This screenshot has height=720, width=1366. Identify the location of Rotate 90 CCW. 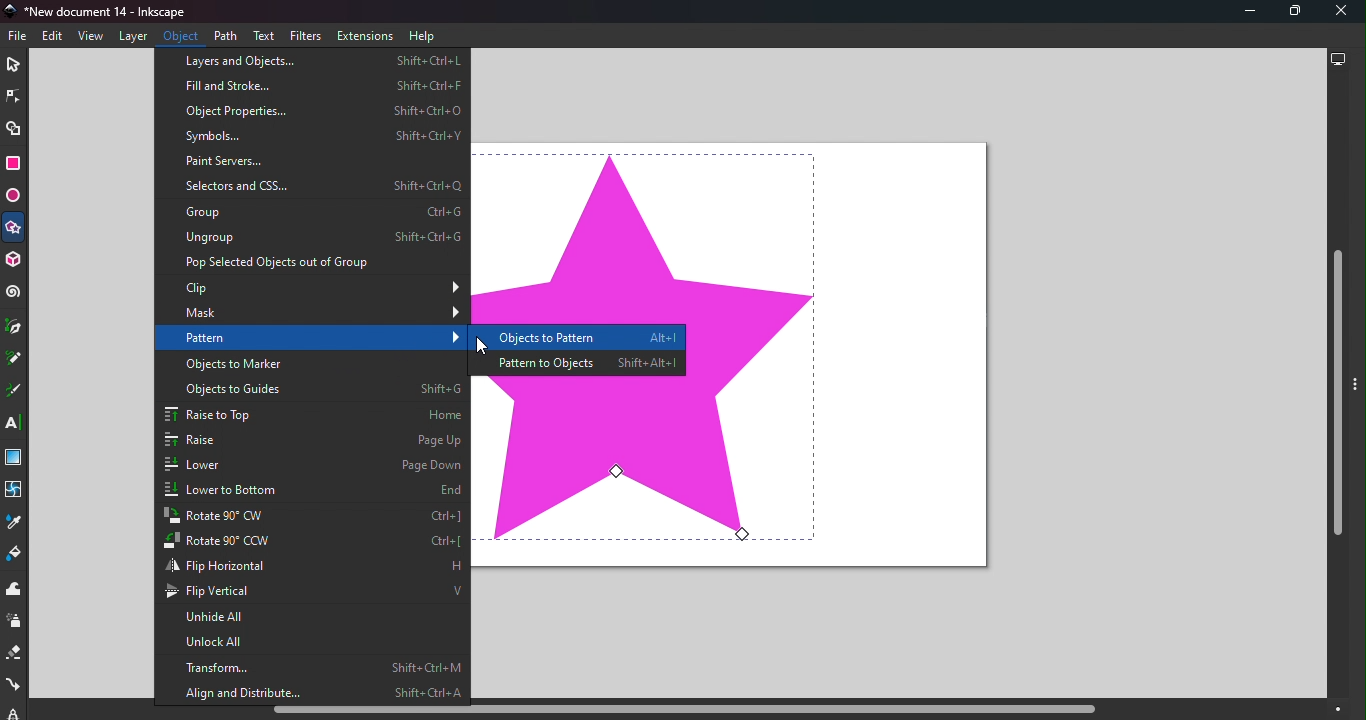
(312, 541).